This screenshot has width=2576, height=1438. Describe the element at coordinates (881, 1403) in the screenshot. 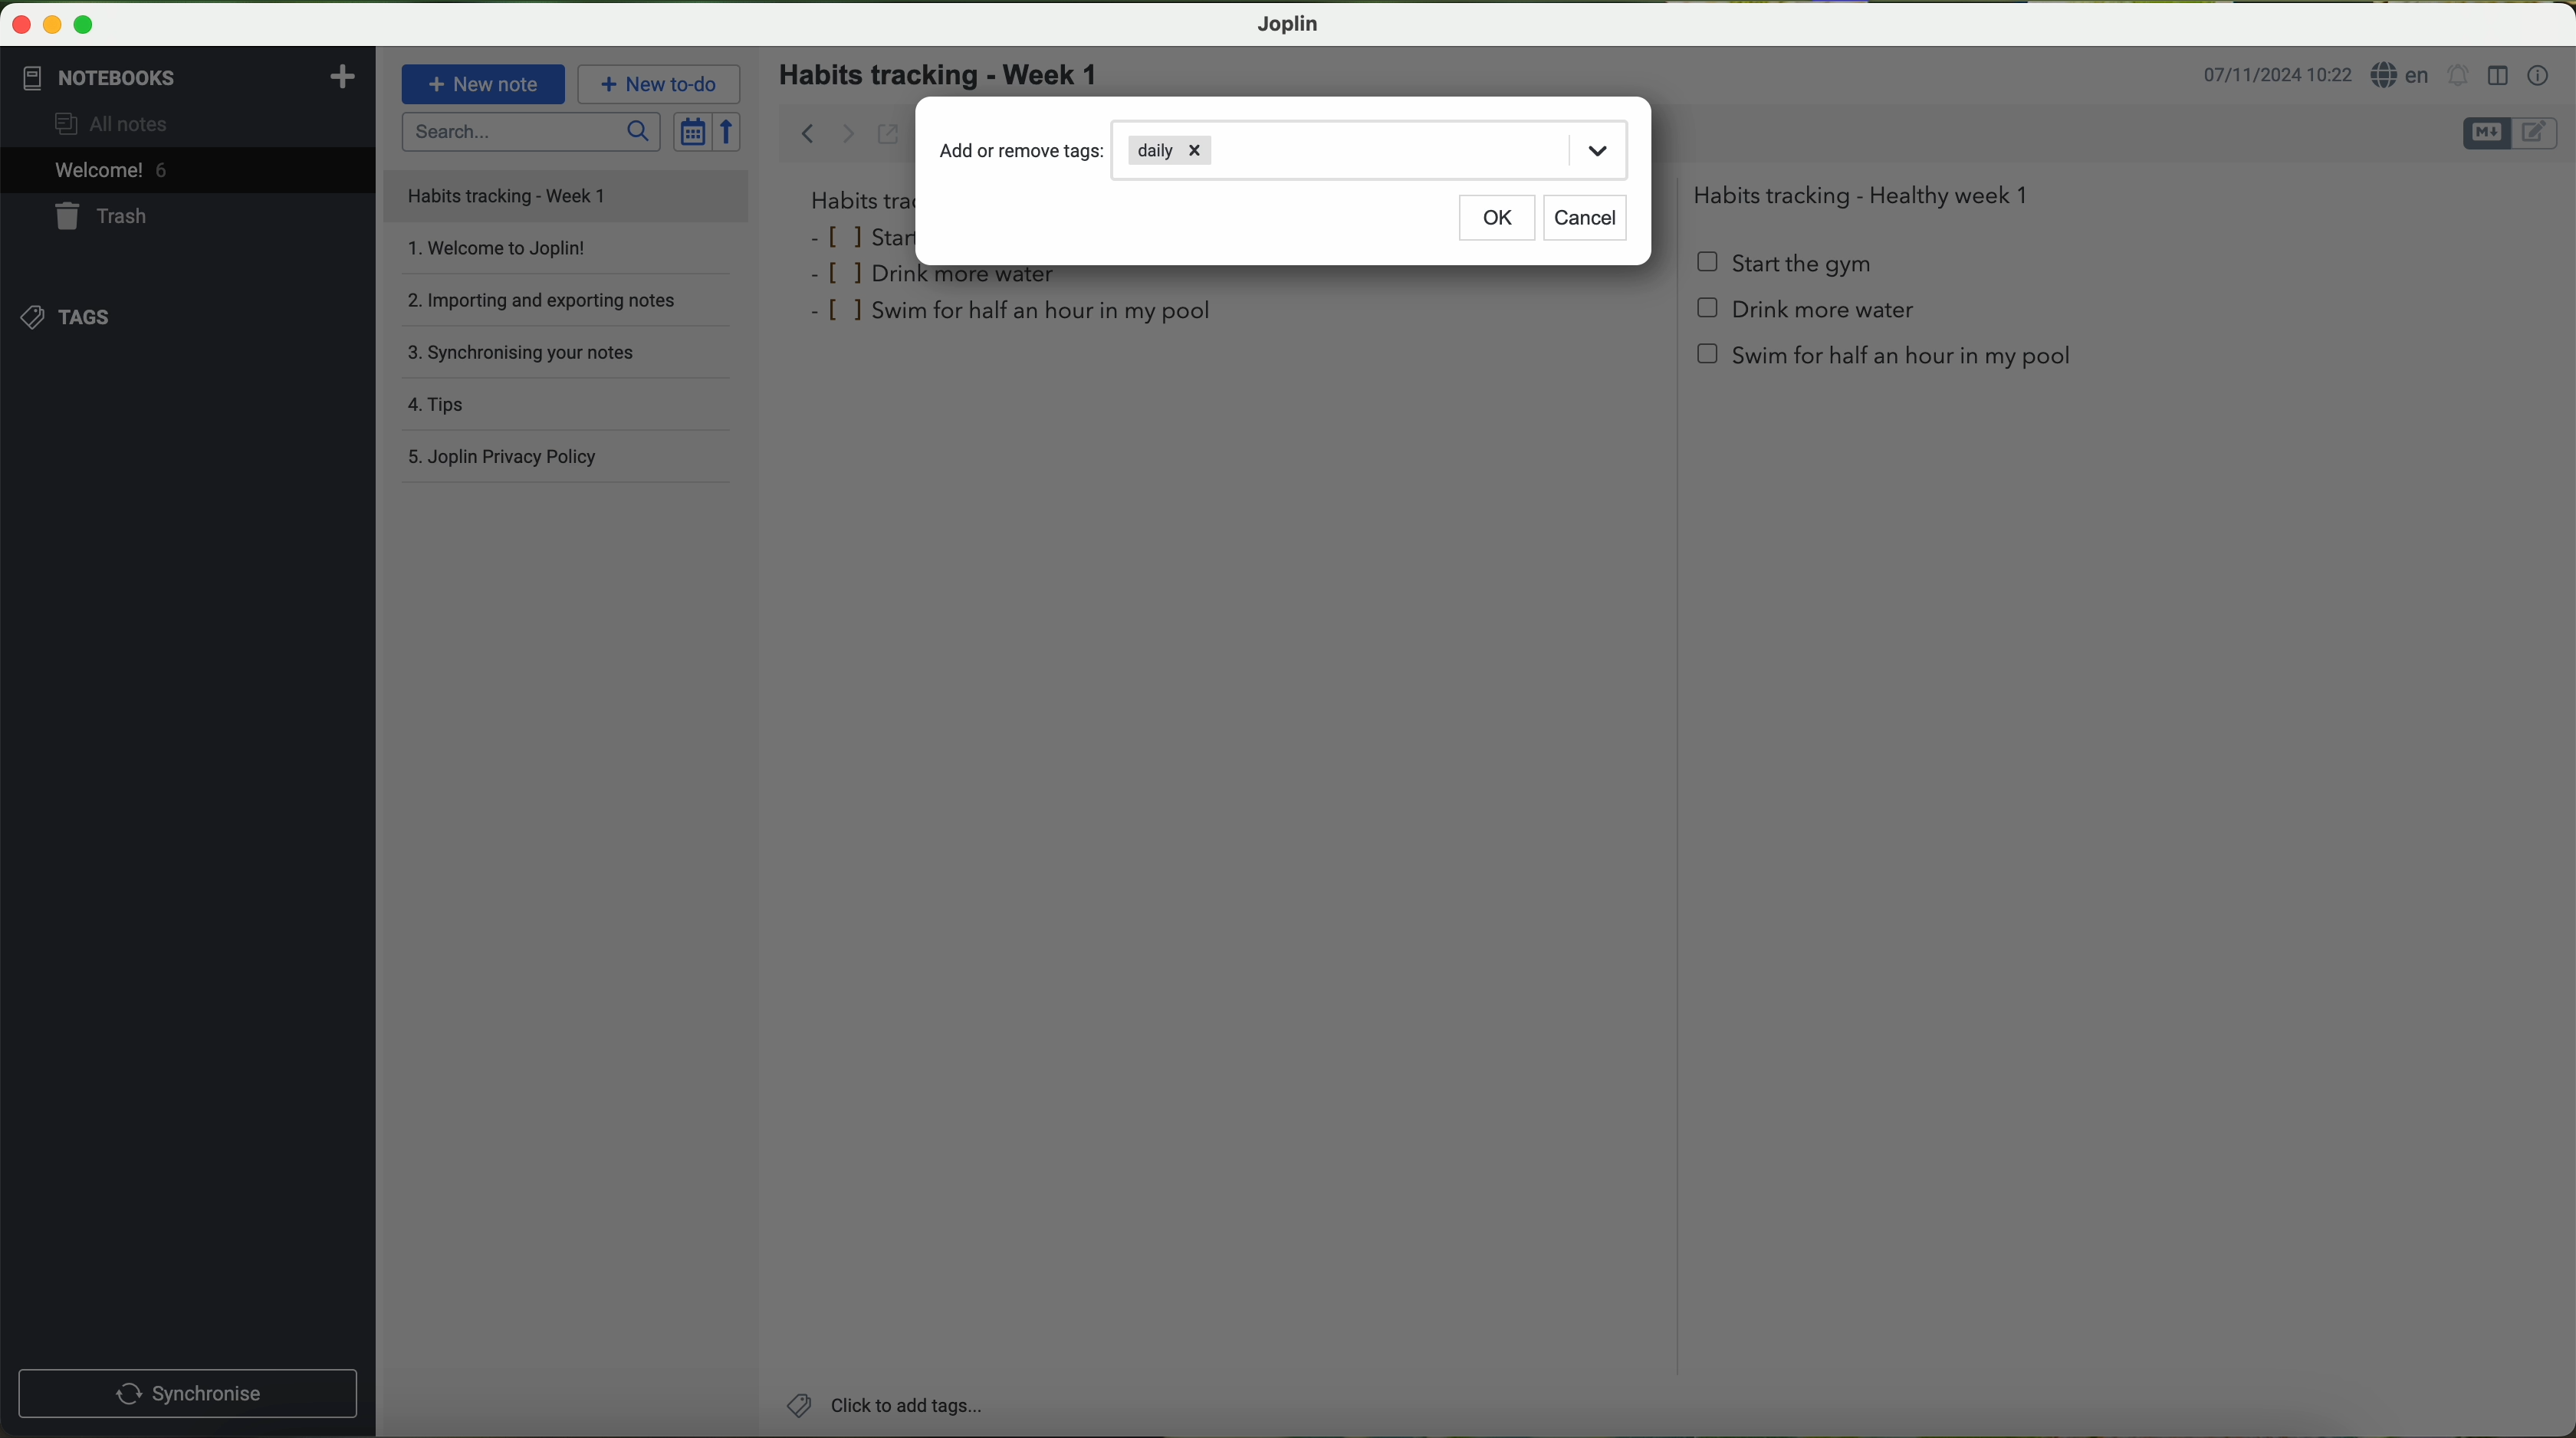

I see `click on add tags` at that location.